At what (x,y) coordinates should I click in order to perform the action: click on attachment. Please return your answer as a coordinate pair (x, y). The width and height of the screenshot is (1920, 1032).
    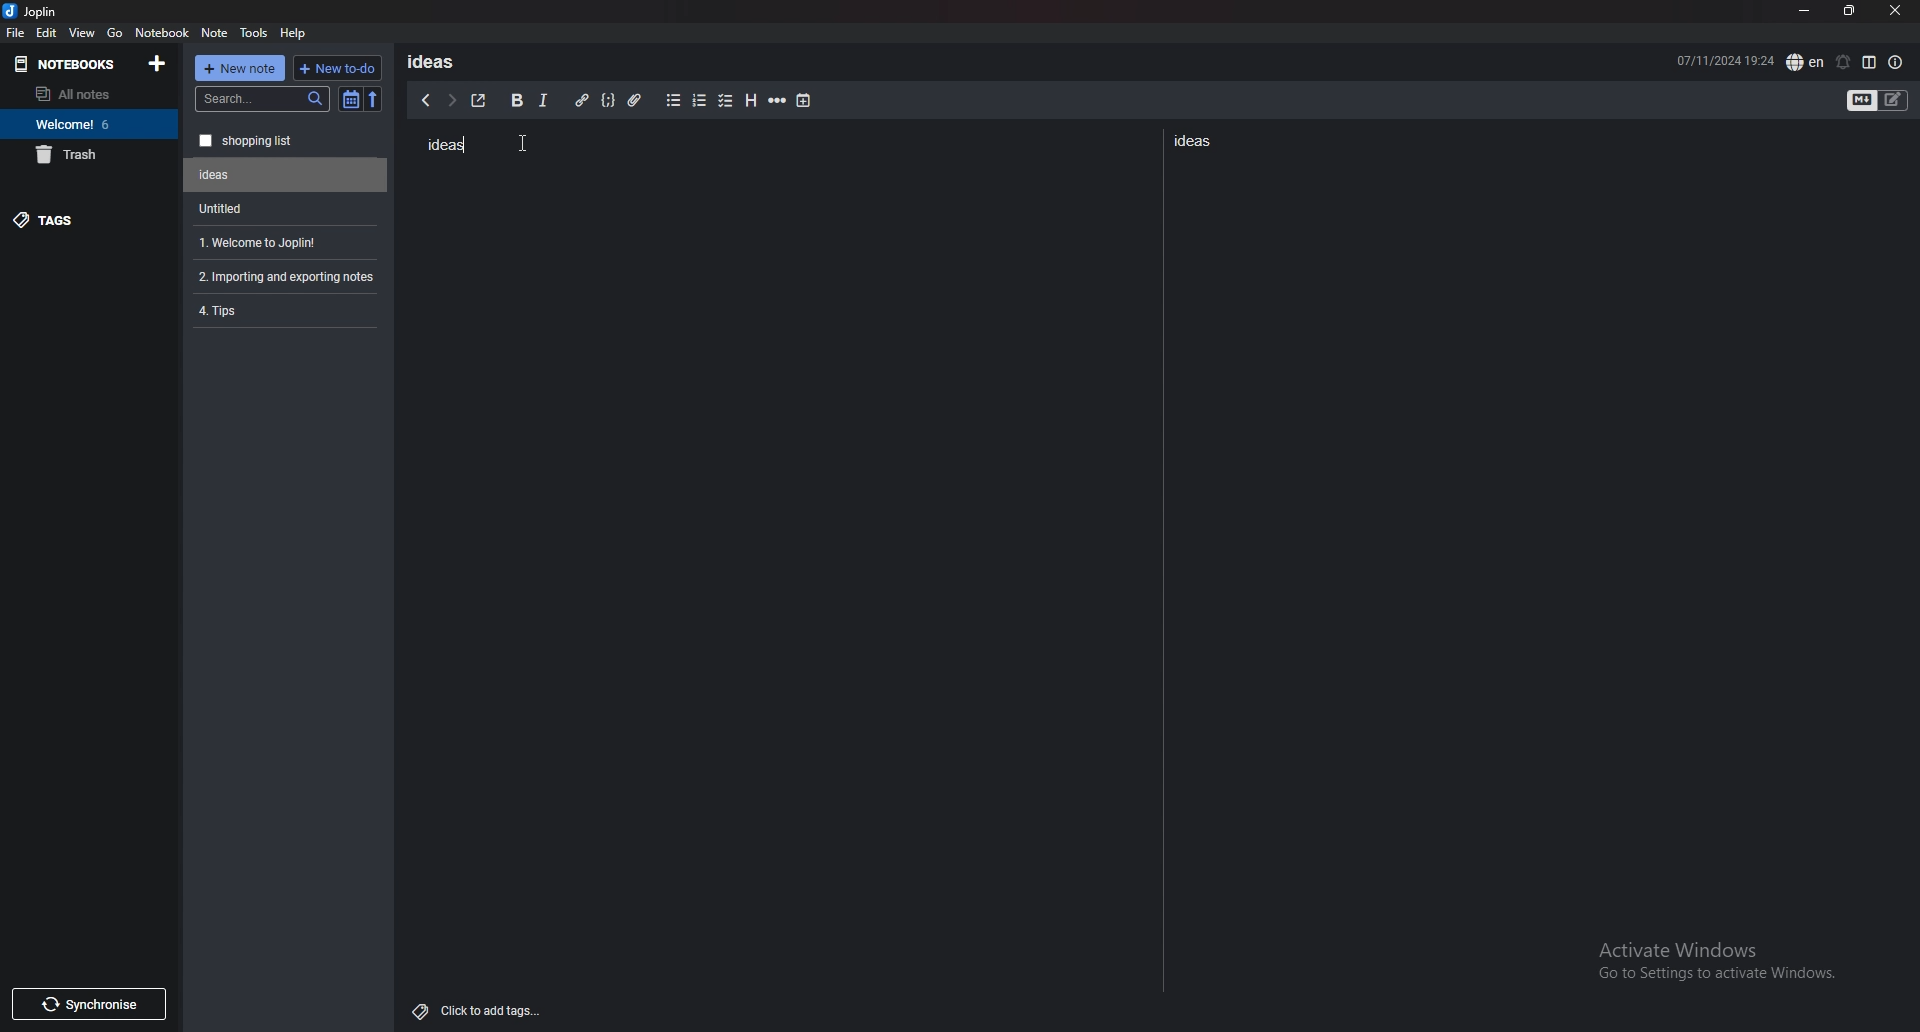
    Looking at the image, I should click on (635, 101).